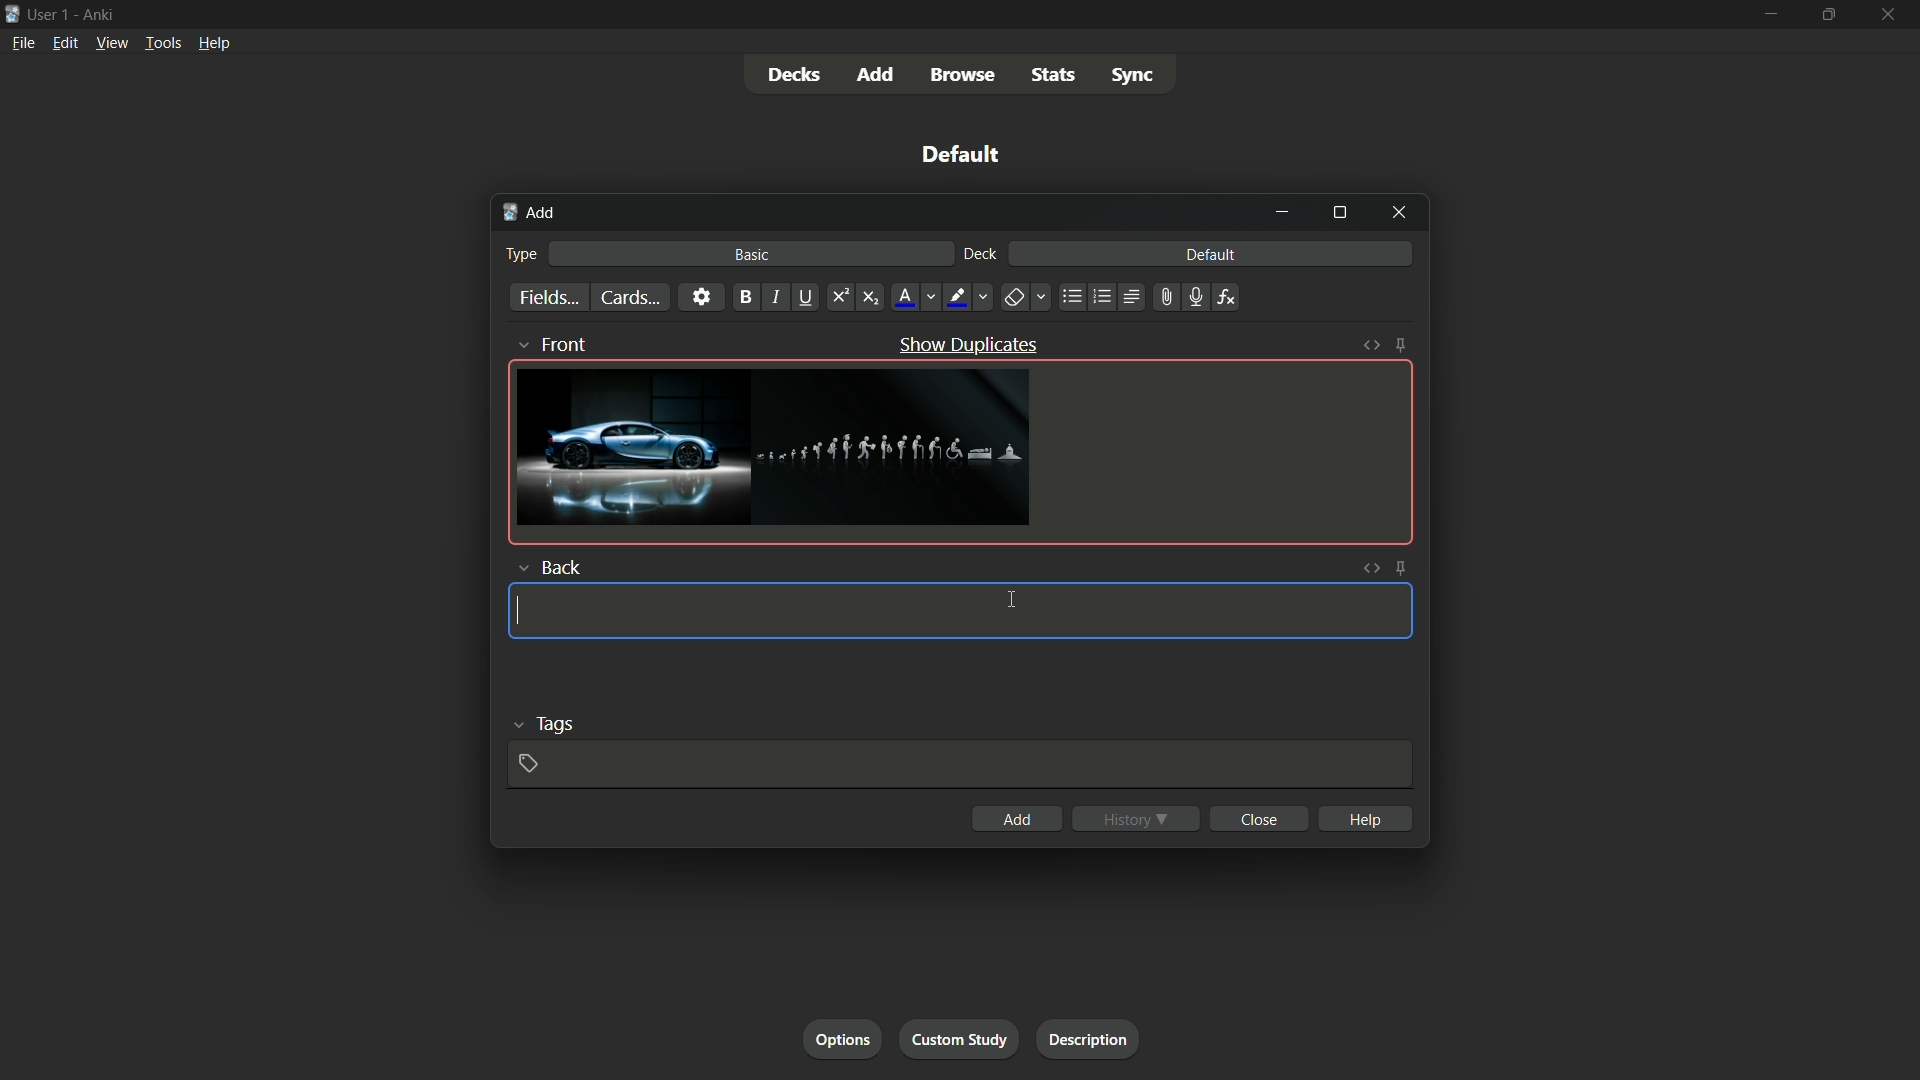 The width and height of the screenshot is (1920, 1080). I want to click on add, so click(873, 74).